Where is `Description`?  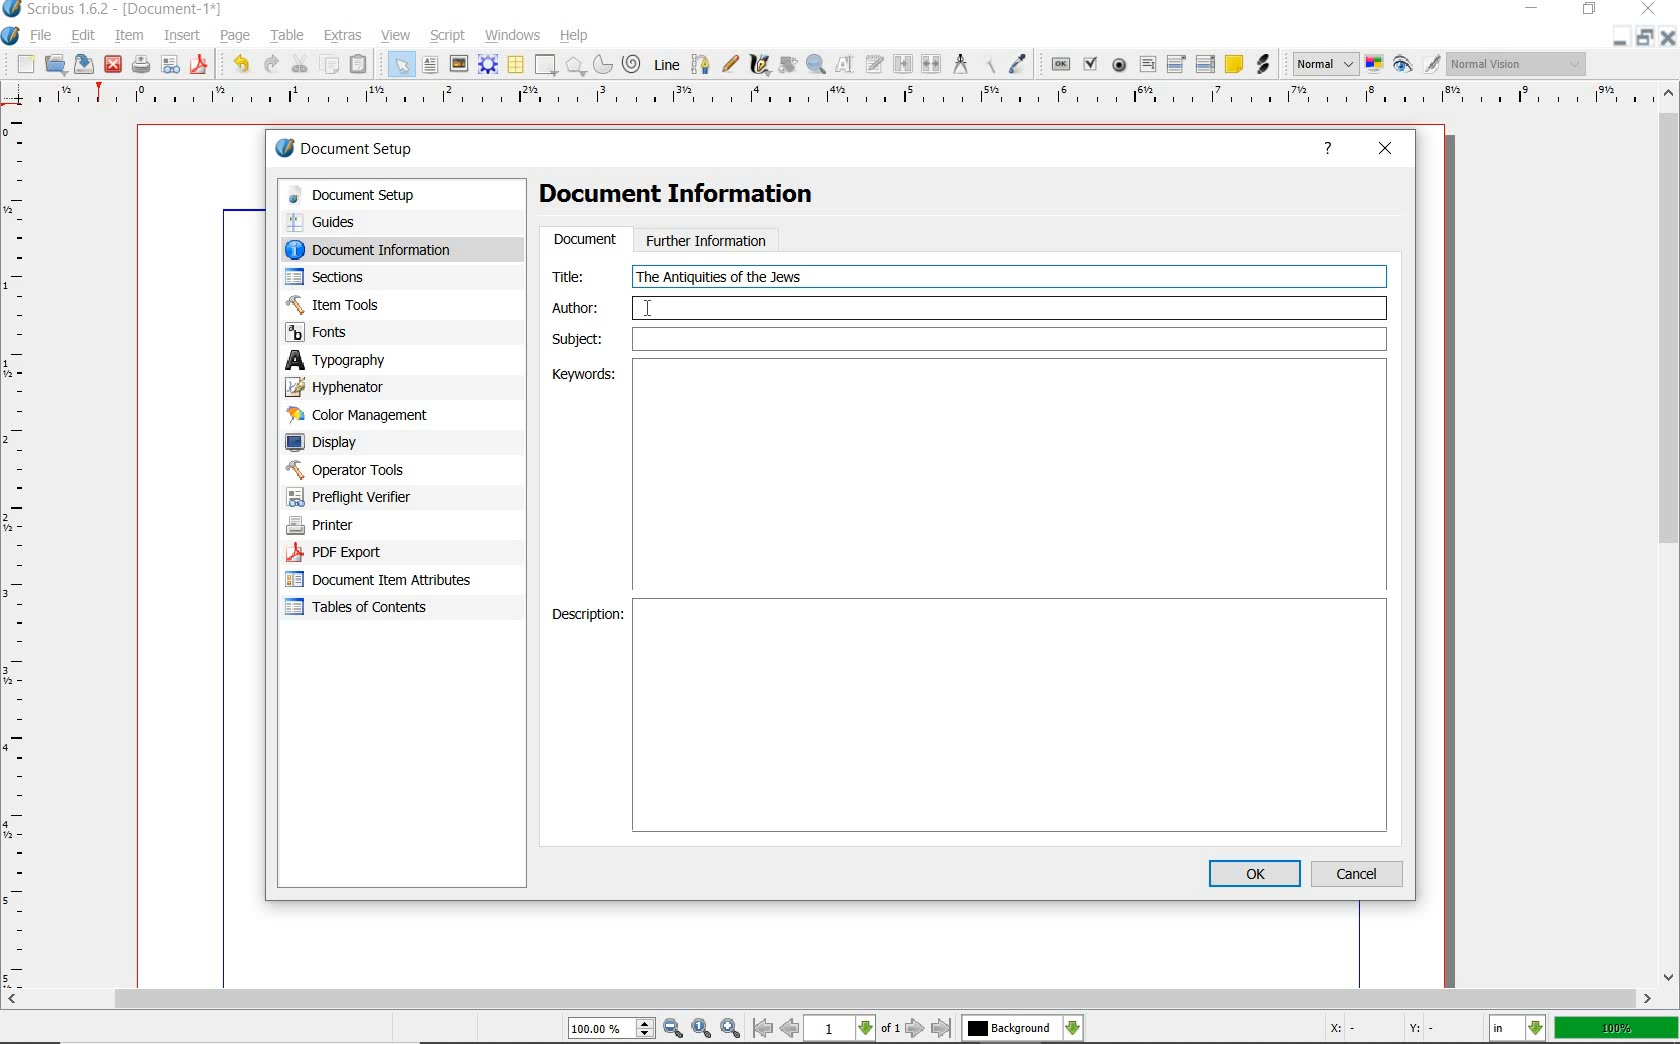
Description is located at coordinates (1013, 715).